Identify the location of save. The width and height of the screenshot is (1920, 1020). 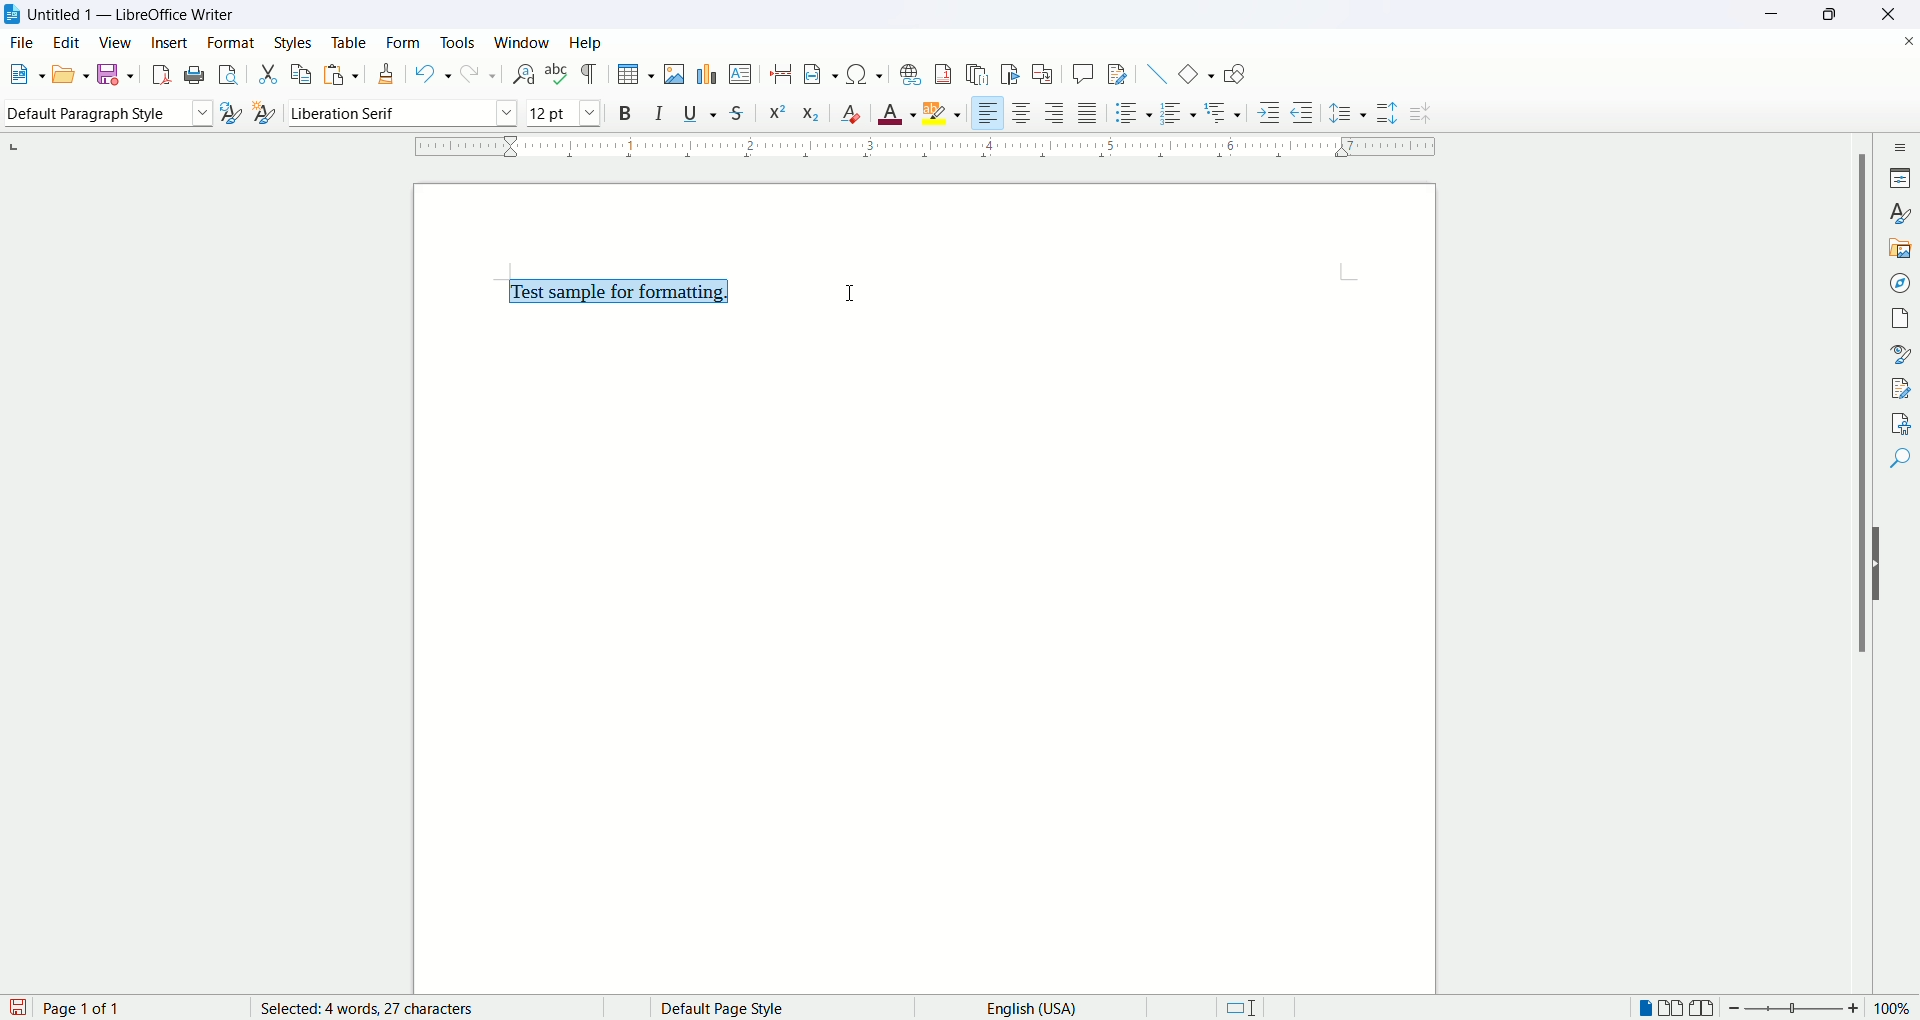
(115, 76).